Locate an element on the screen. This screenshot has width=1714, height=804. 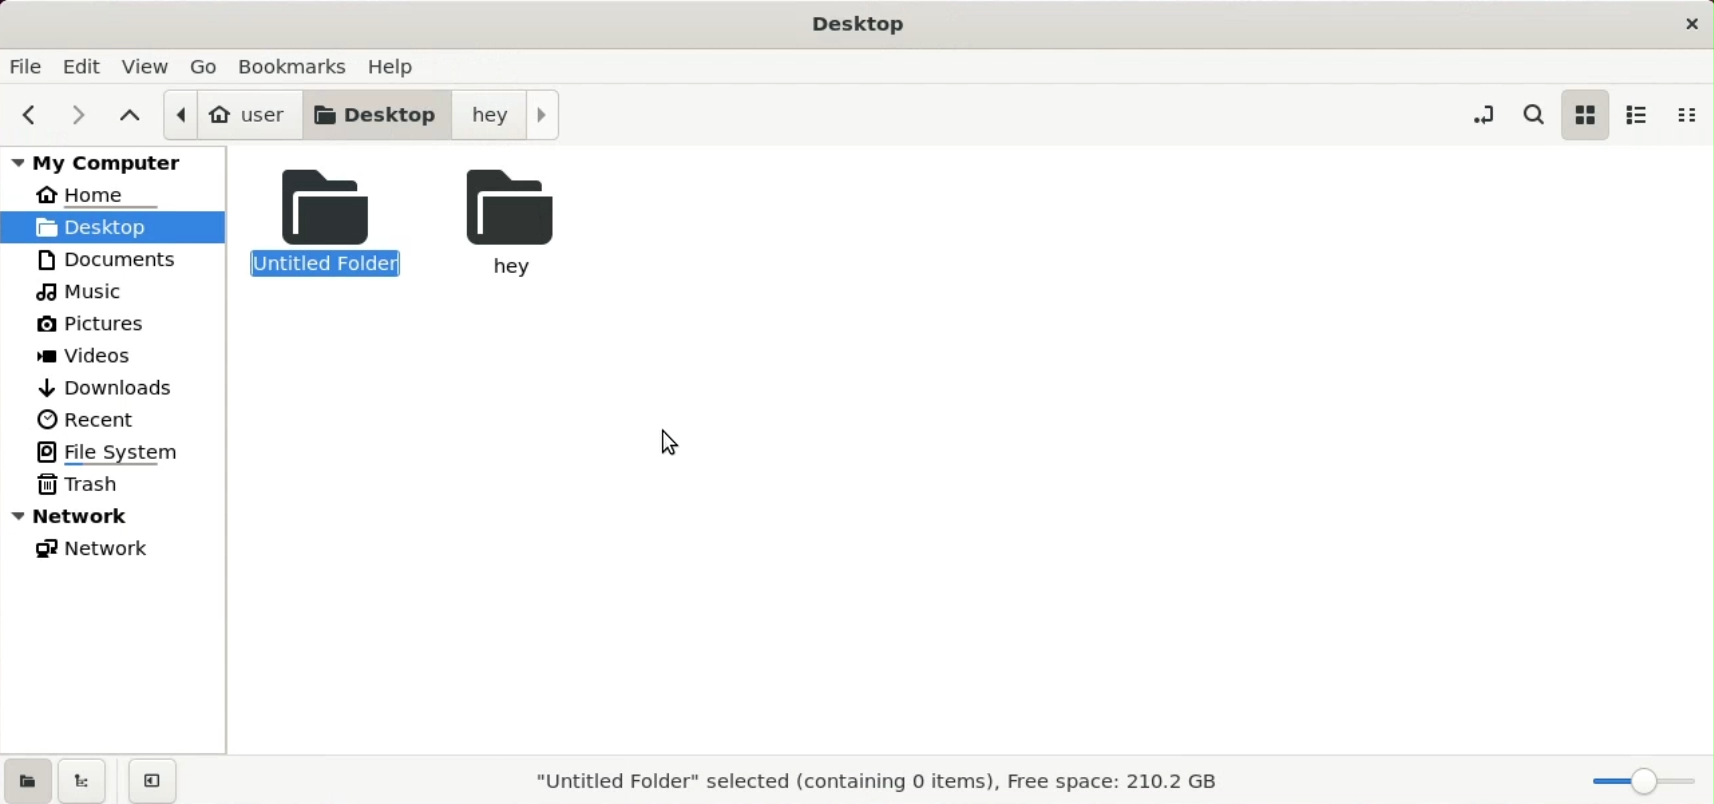
network is located at coordinates (97, 547).